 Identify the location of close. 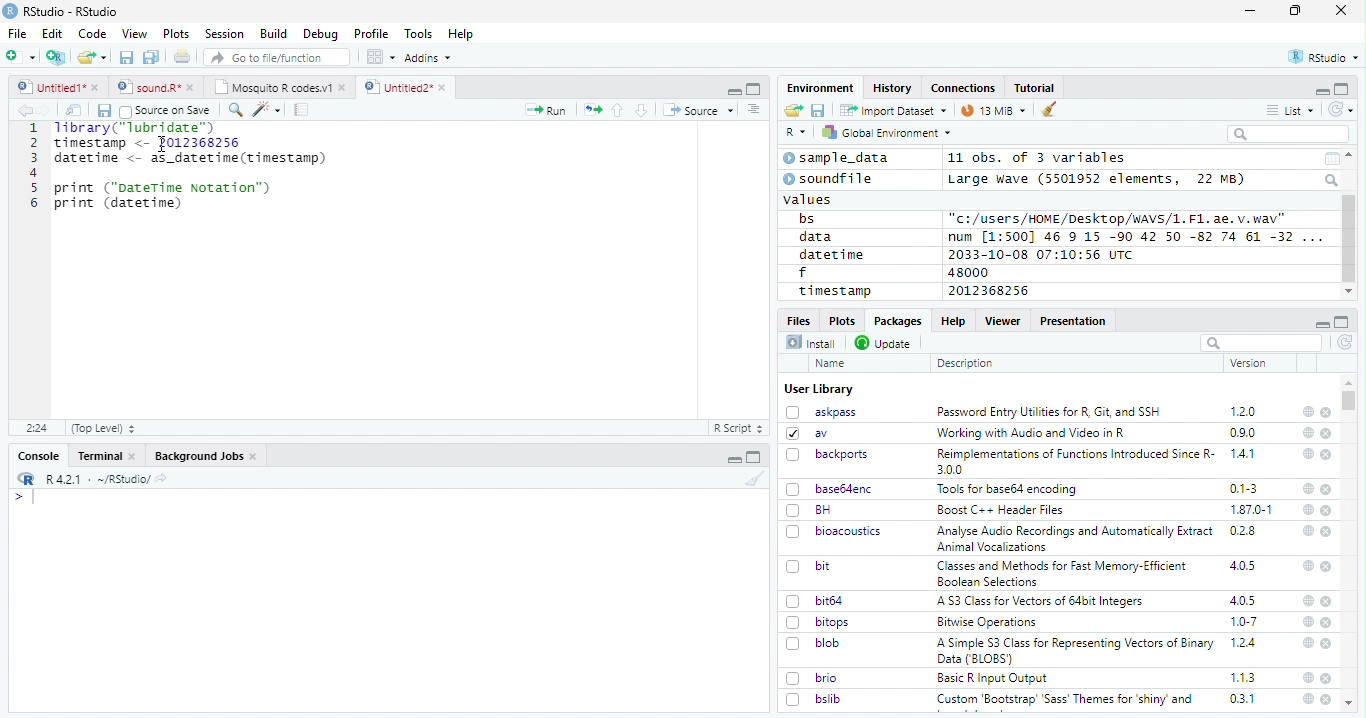
(1341, 9).